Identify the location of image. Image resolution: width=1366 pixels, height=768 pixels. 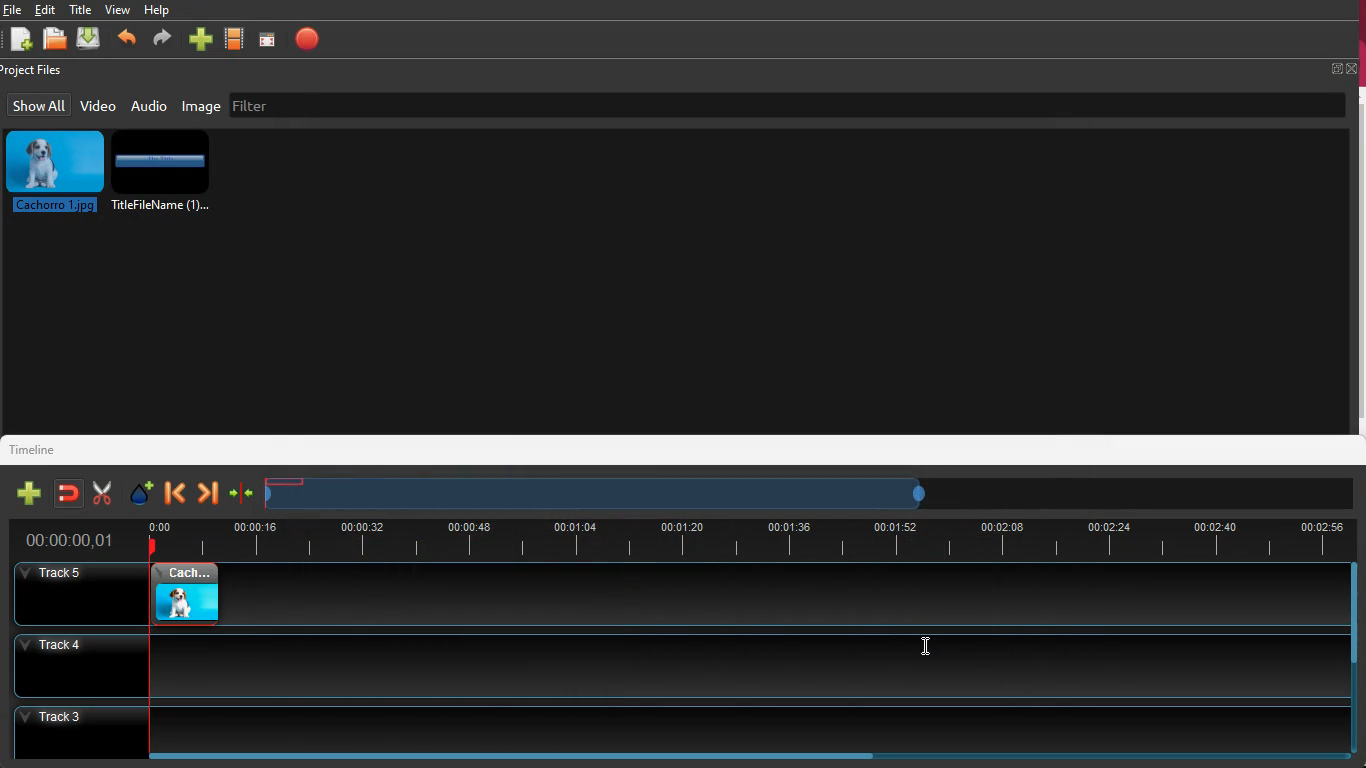
(55, 172).